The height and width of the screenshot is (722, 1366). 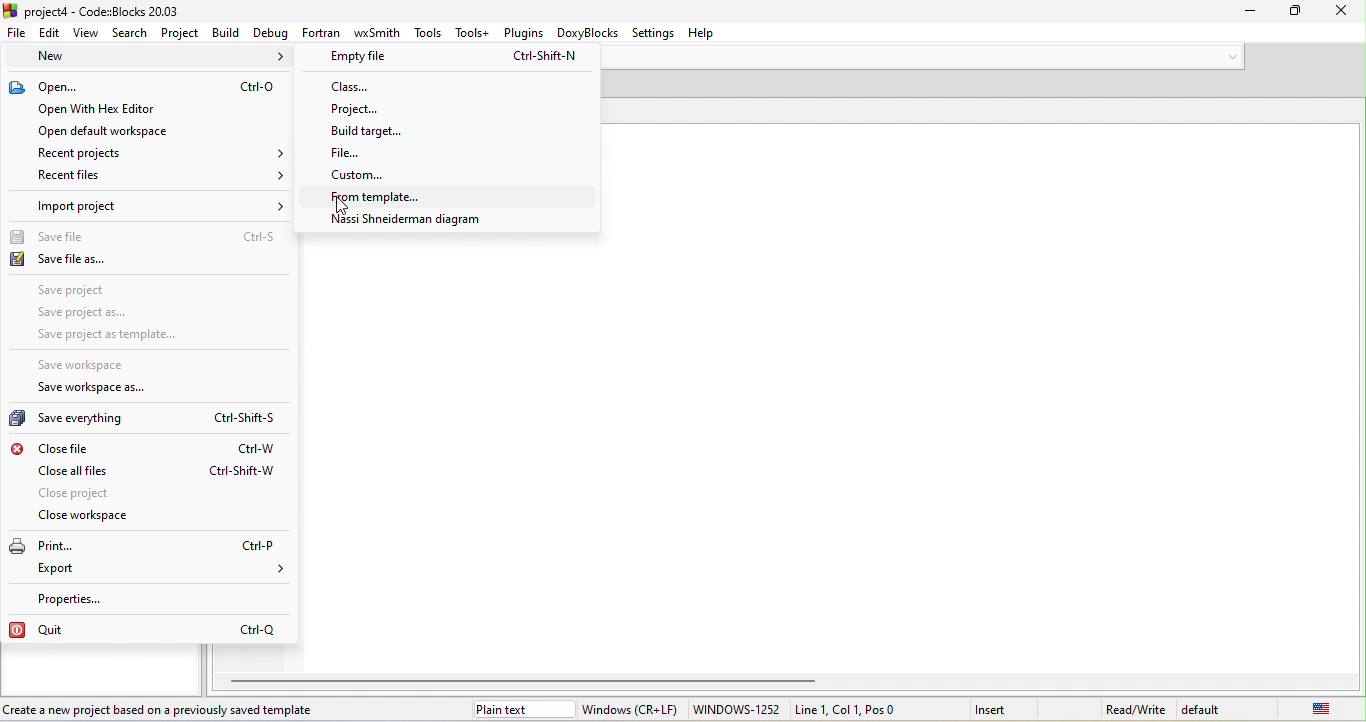 I want to click on help, so click(x=714, y=35).